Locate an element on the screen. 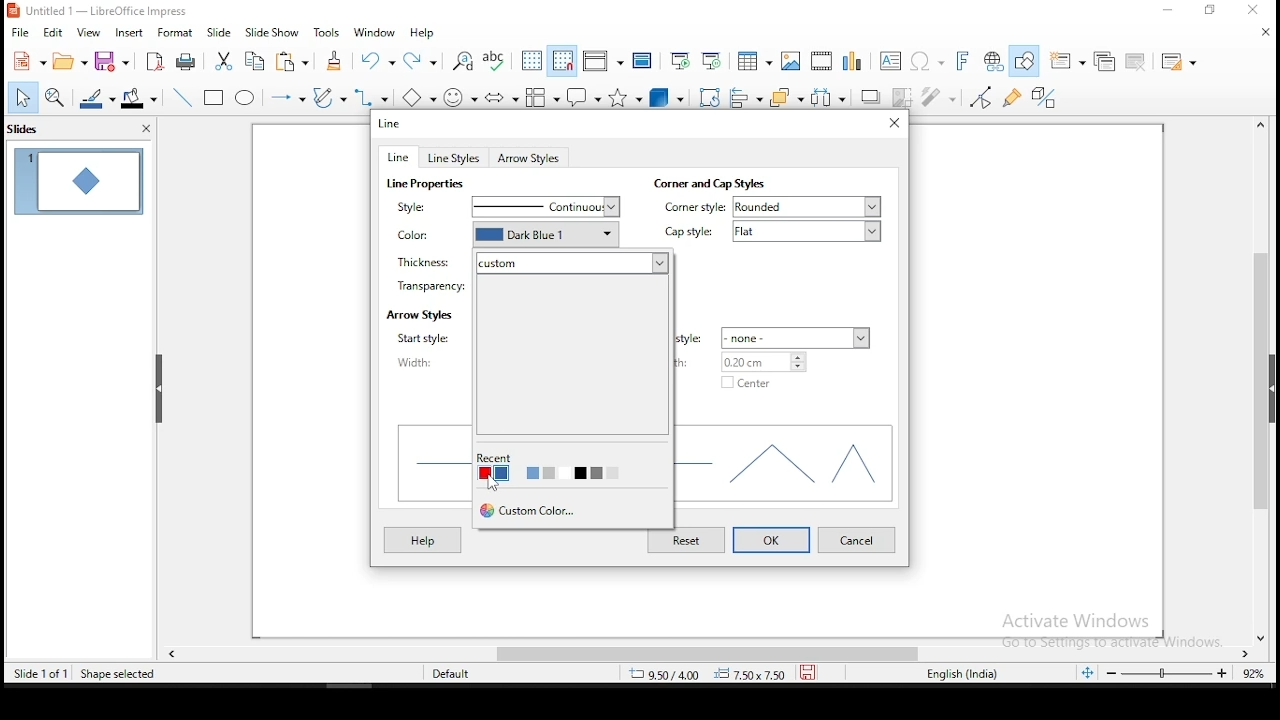 This screenshot has width=1280, height=720. spell check is located at coordinates (497, 59).